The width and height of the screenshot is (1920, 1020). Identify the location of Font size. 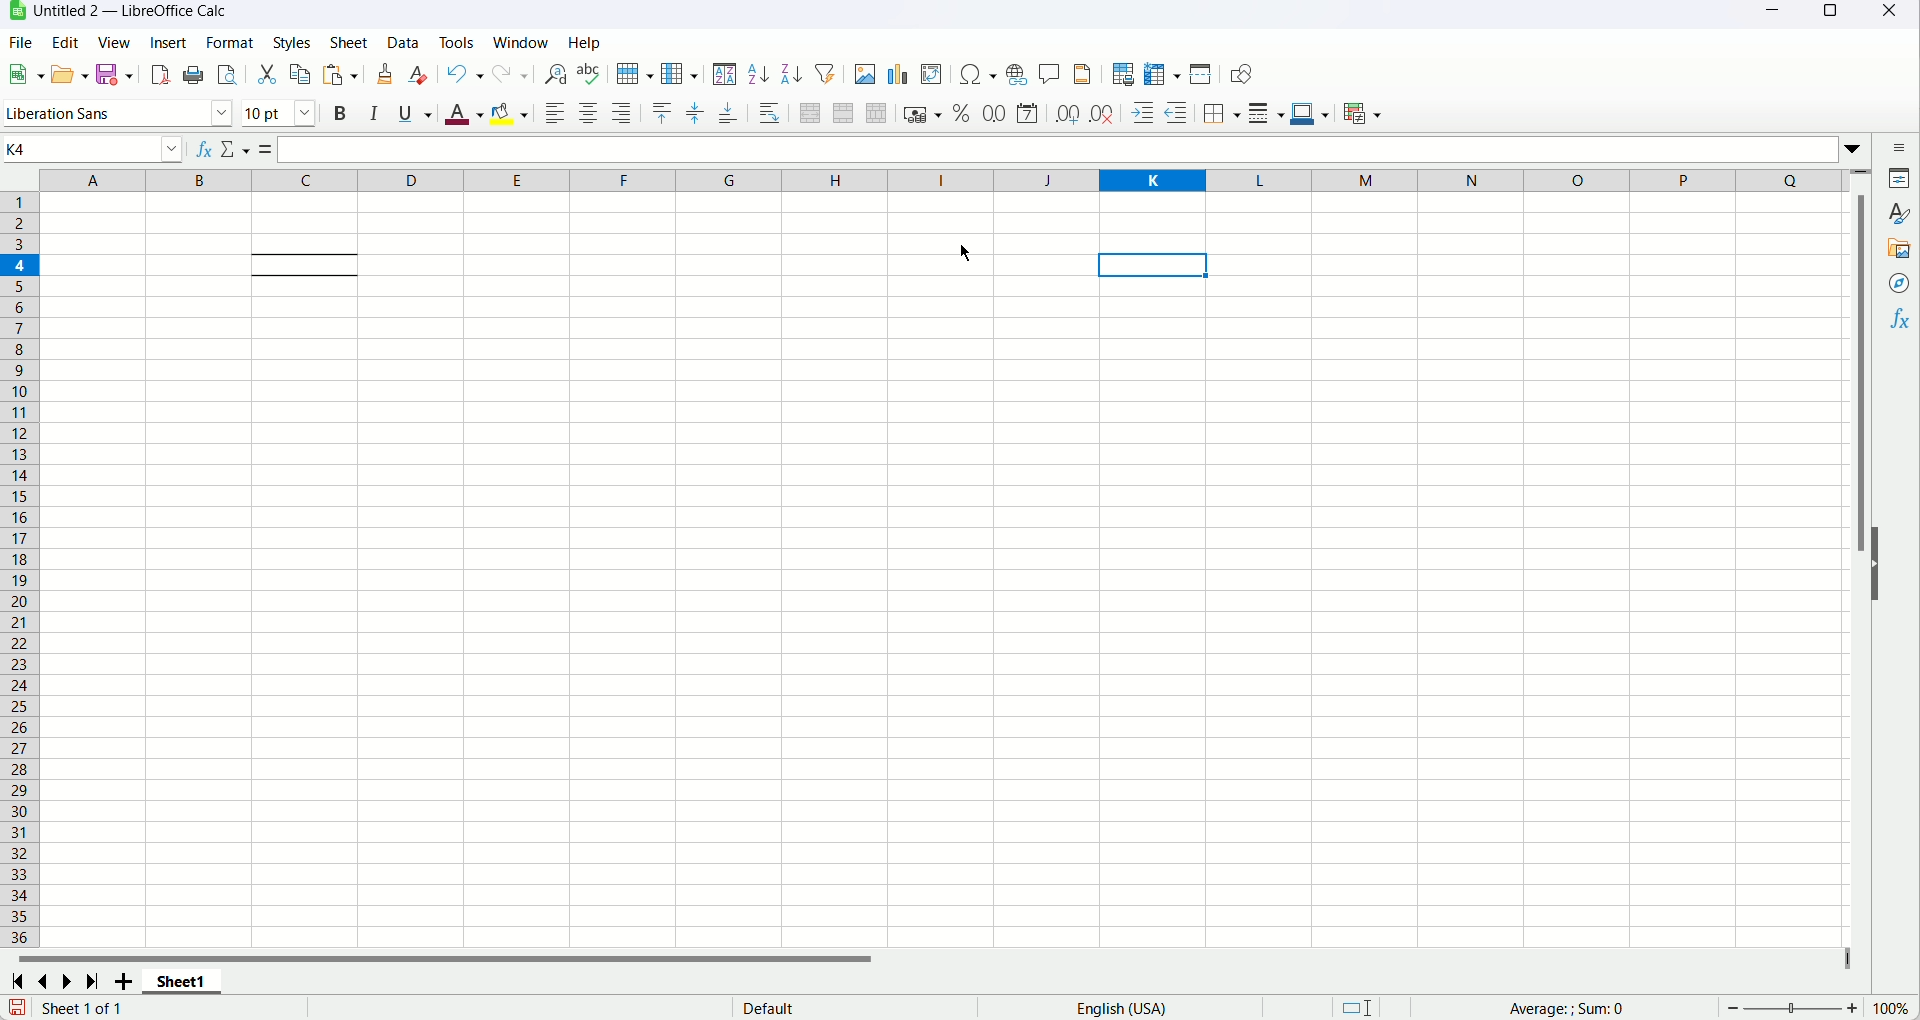
(280, 113).